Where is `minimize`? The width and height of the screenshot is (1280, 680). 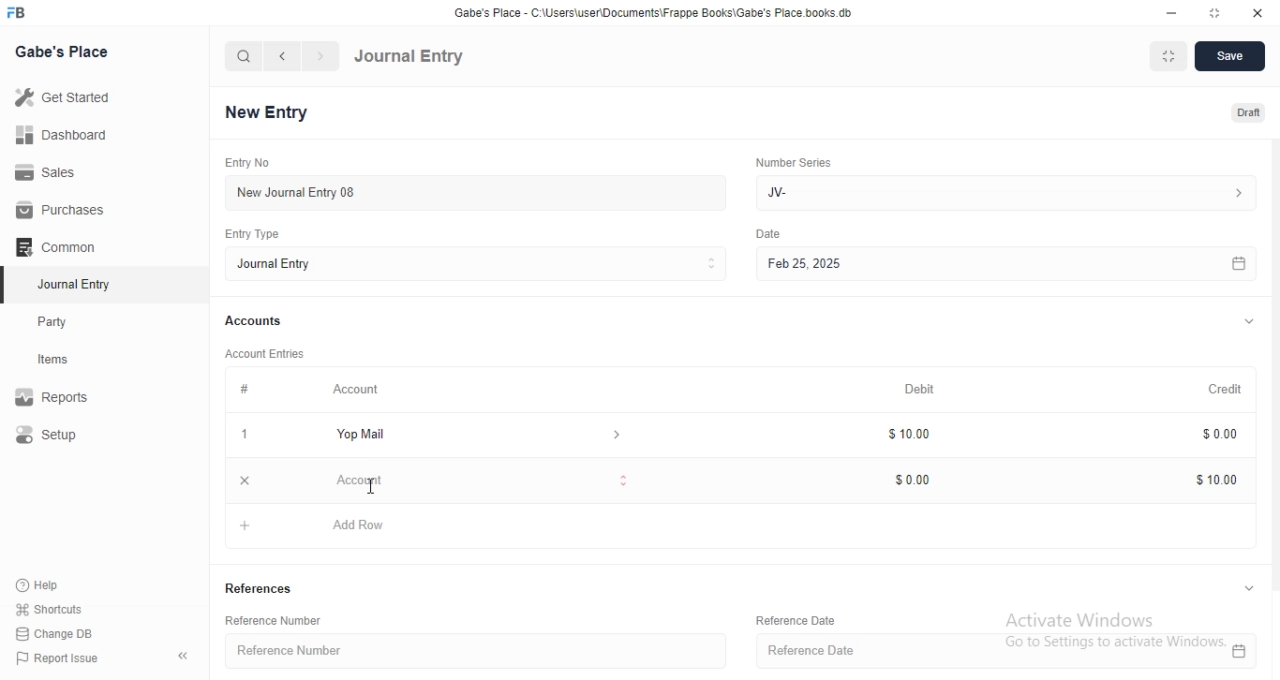
minimize is located at coordinates (1174, 11).